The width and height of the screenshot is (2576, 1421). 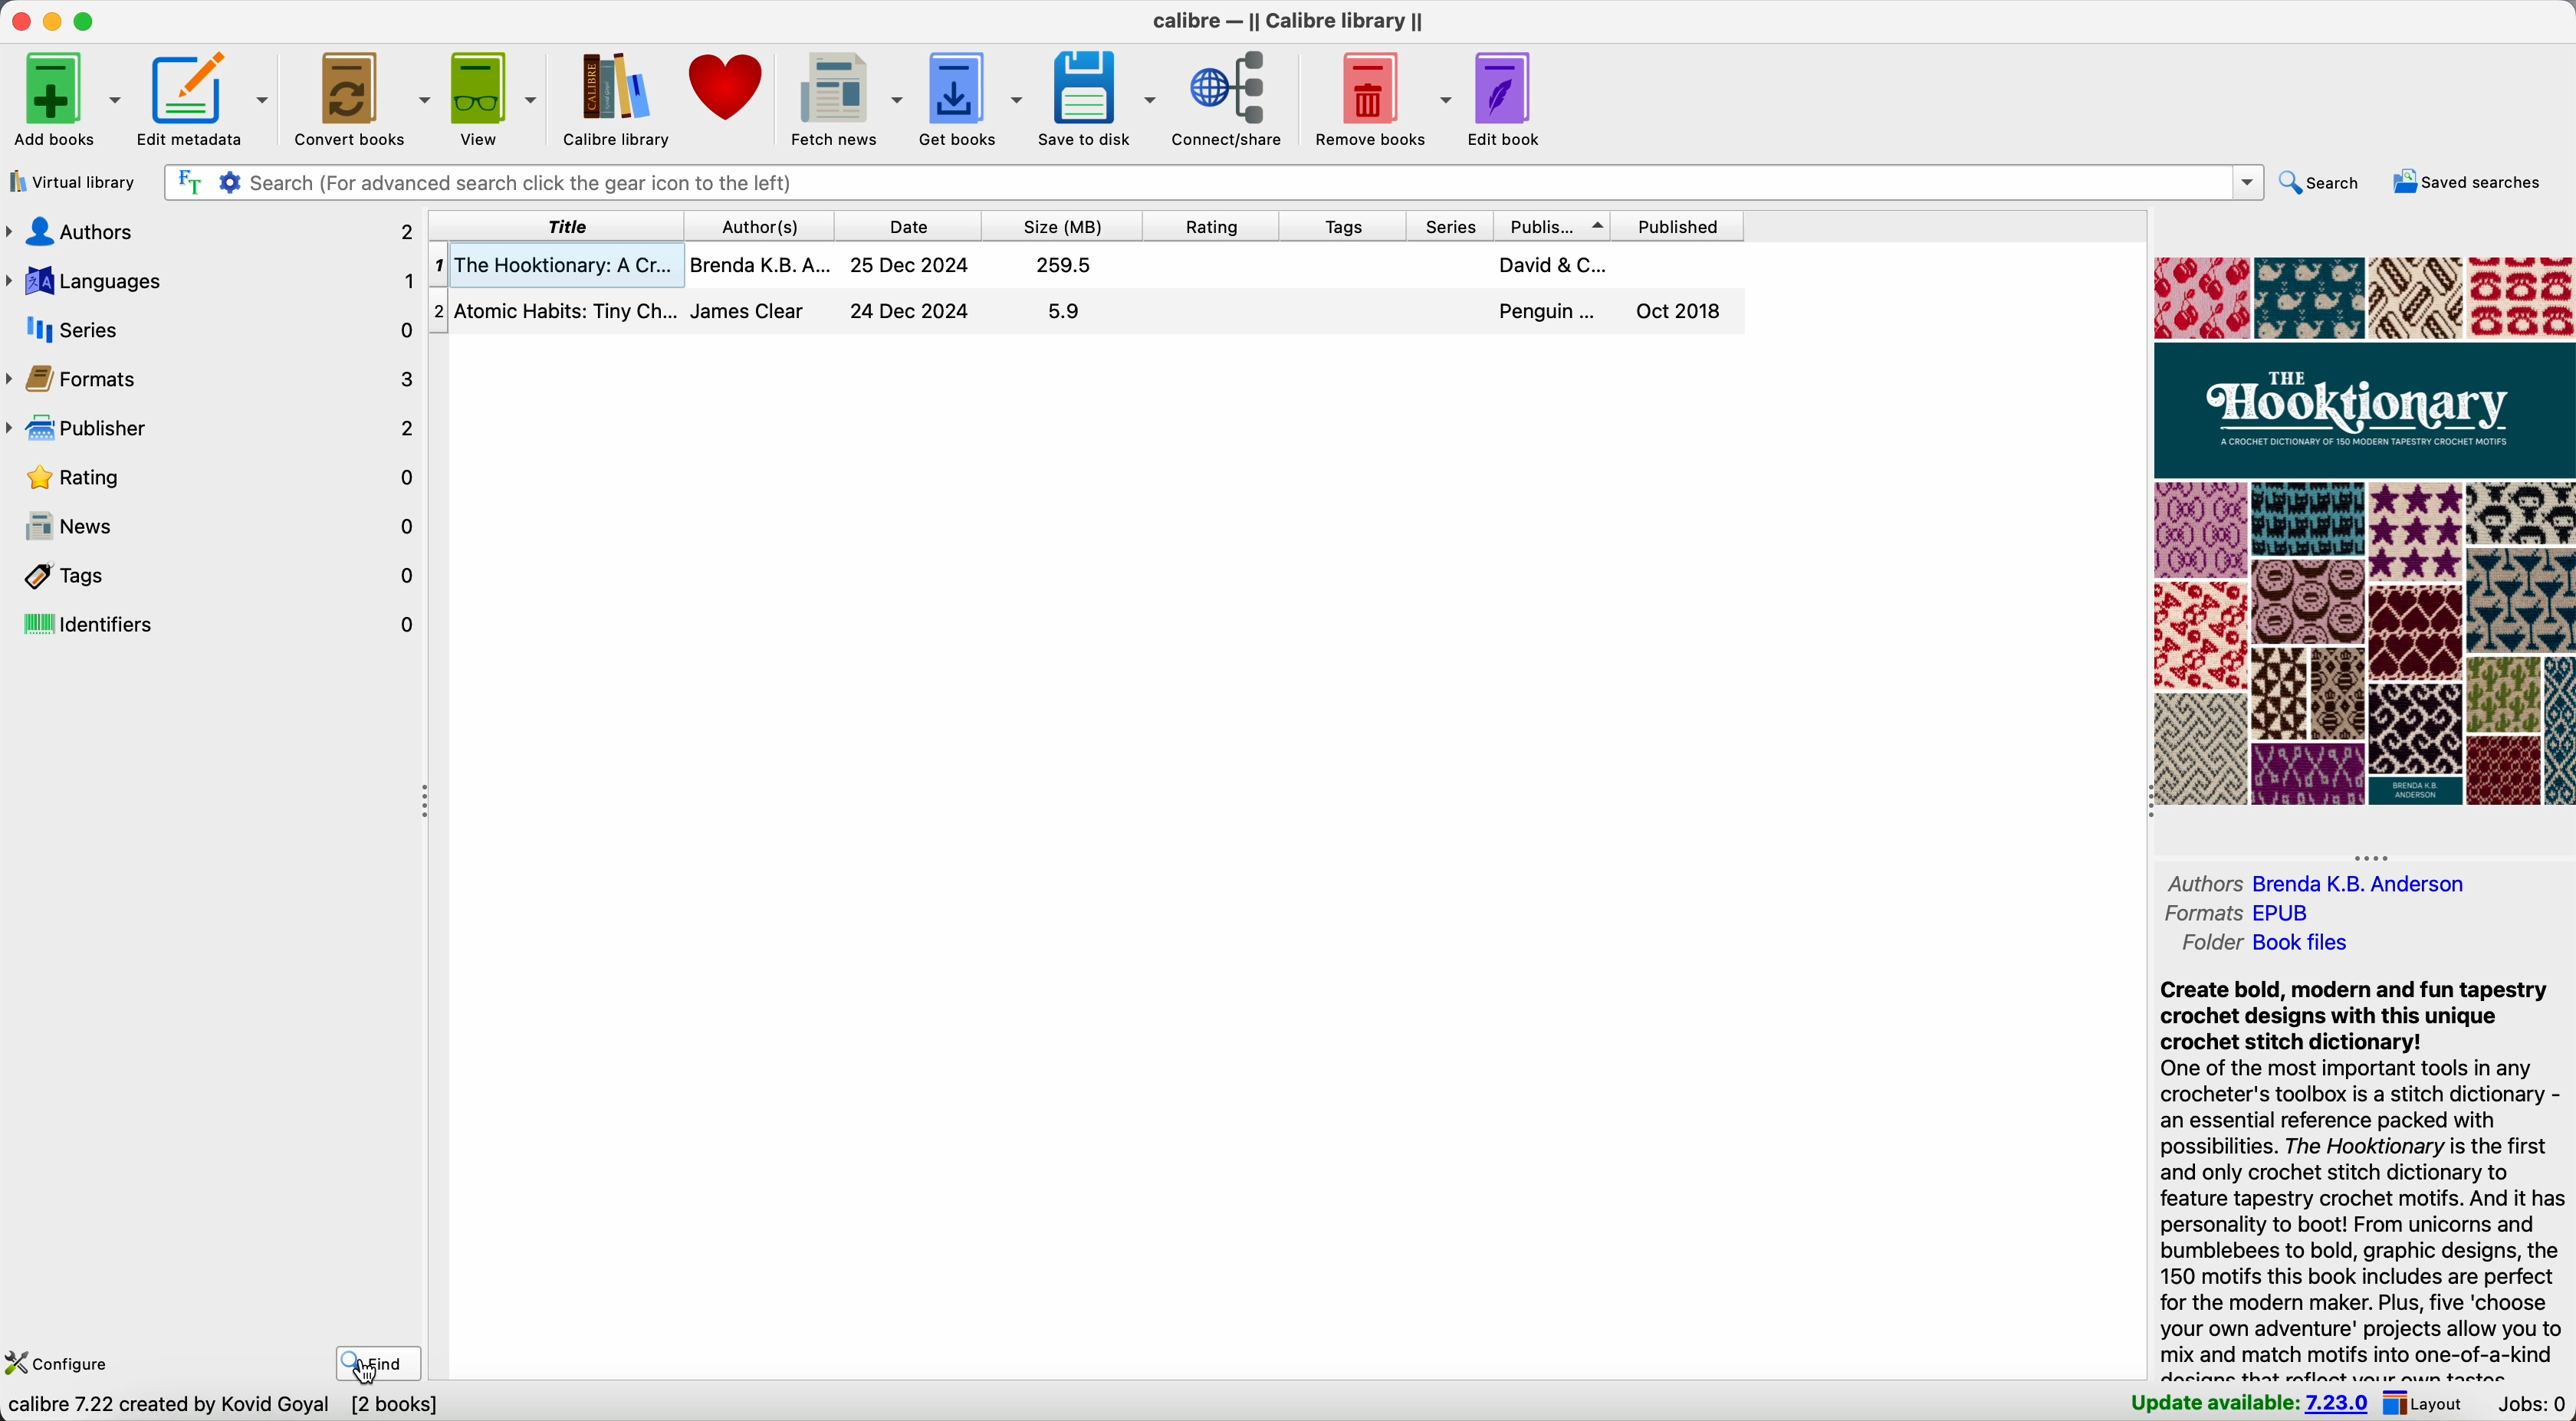 I want to click on edit metadata, so click(x=209, y=98).